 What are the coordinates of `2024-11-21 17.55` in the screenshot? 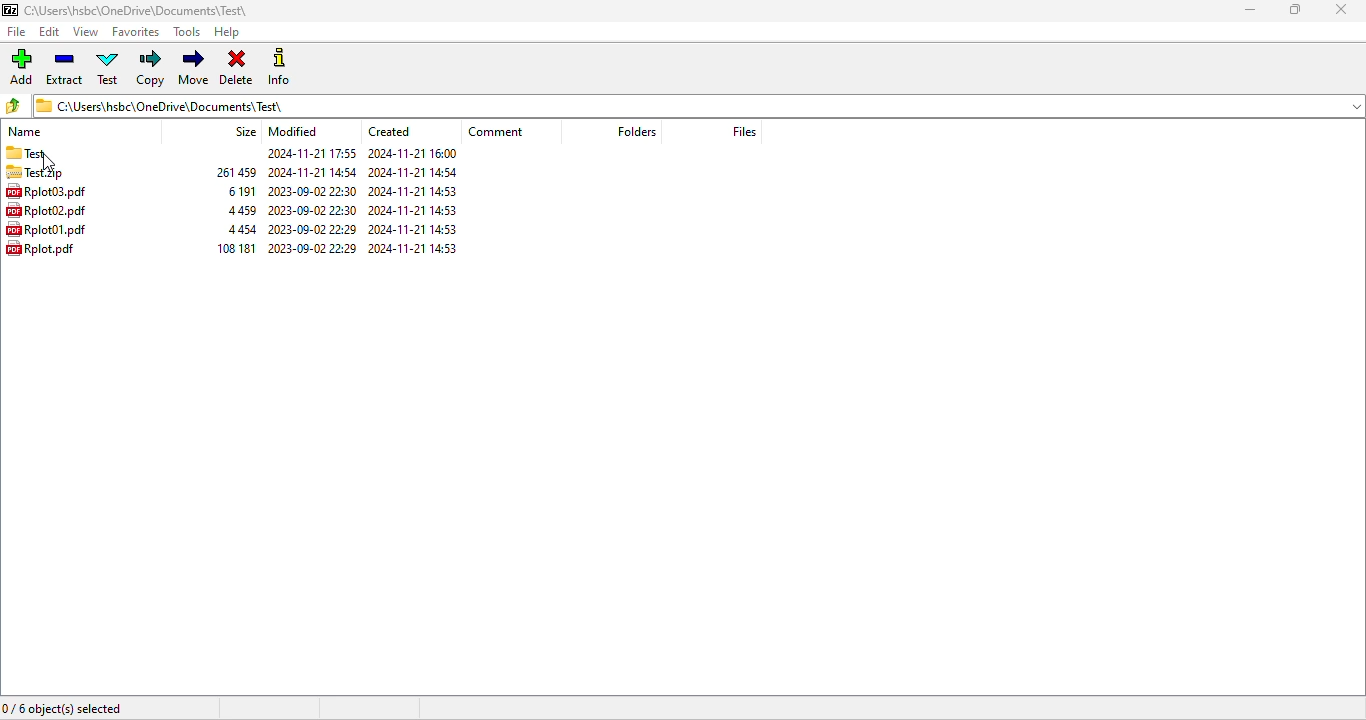 It's located at (312, 155).